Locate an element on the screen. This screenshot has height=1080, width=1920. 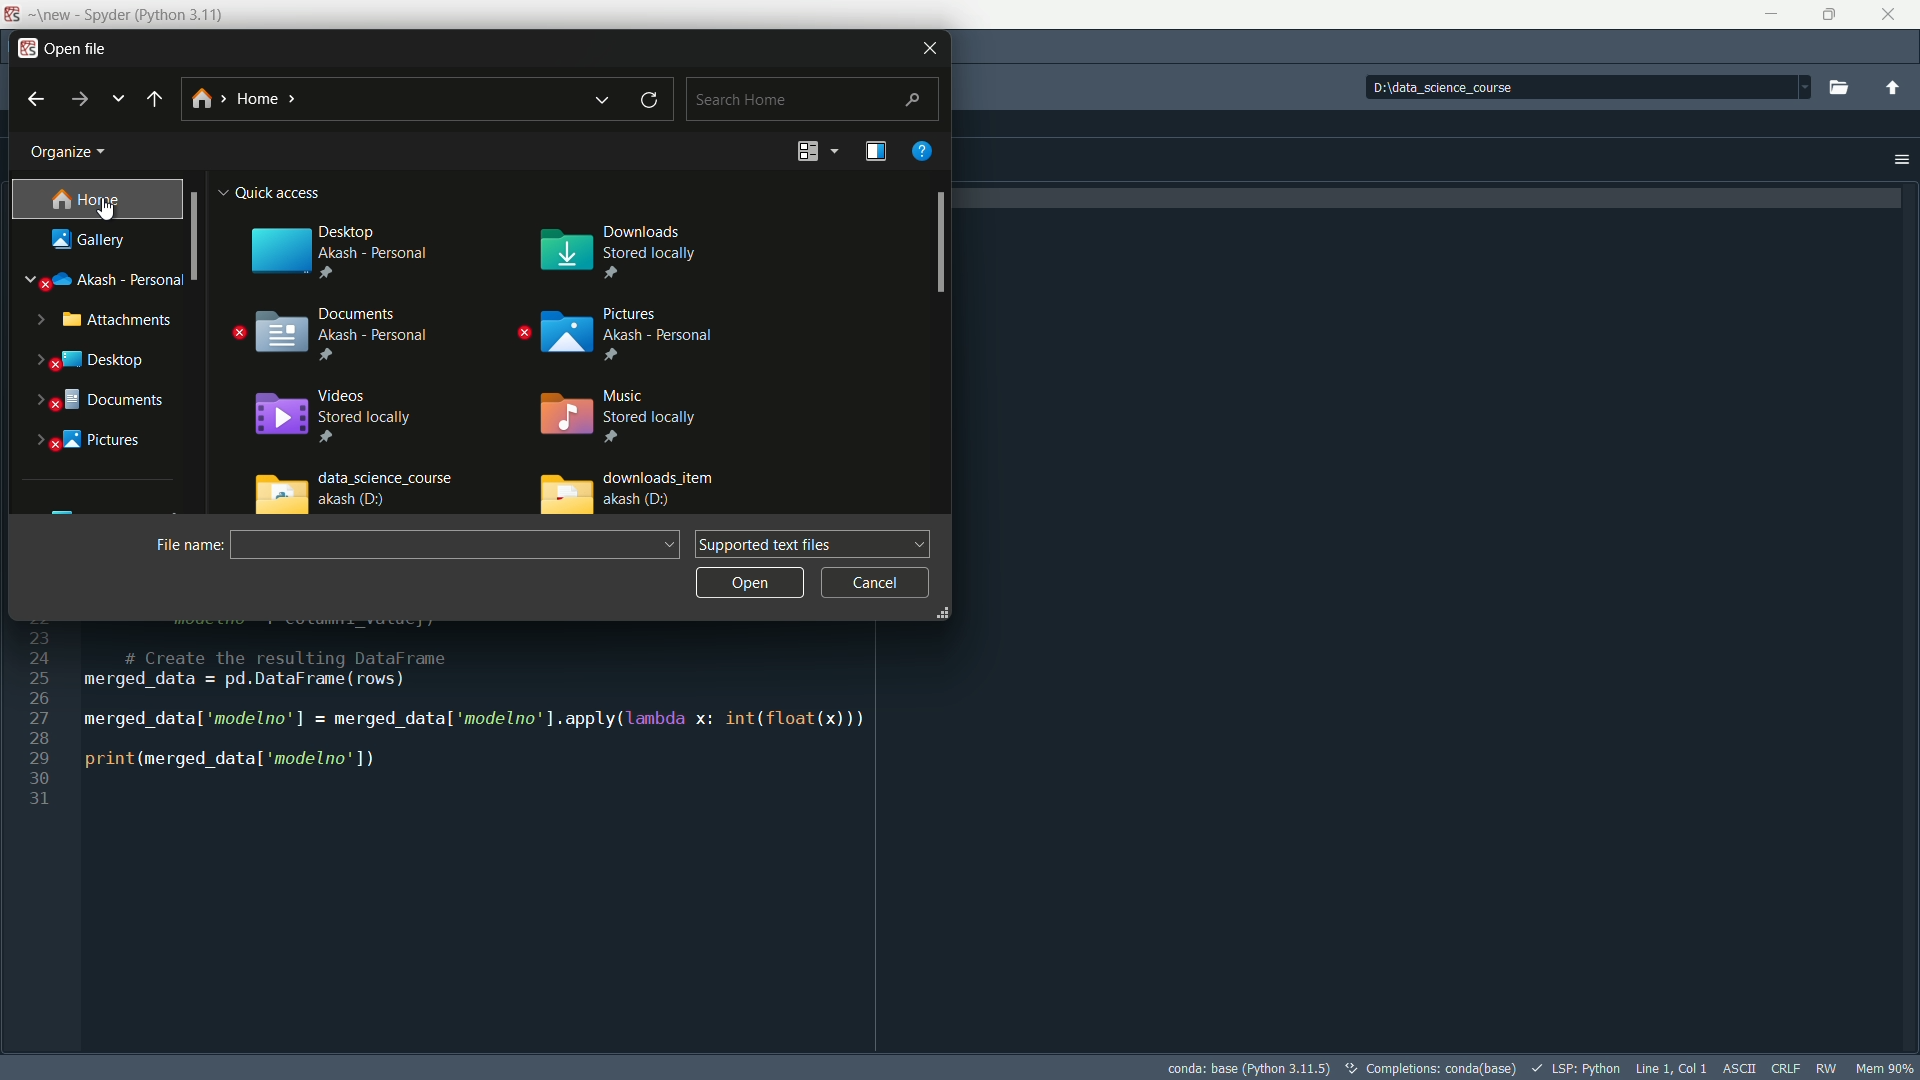
minimize is located at coordinates (1767, 14).